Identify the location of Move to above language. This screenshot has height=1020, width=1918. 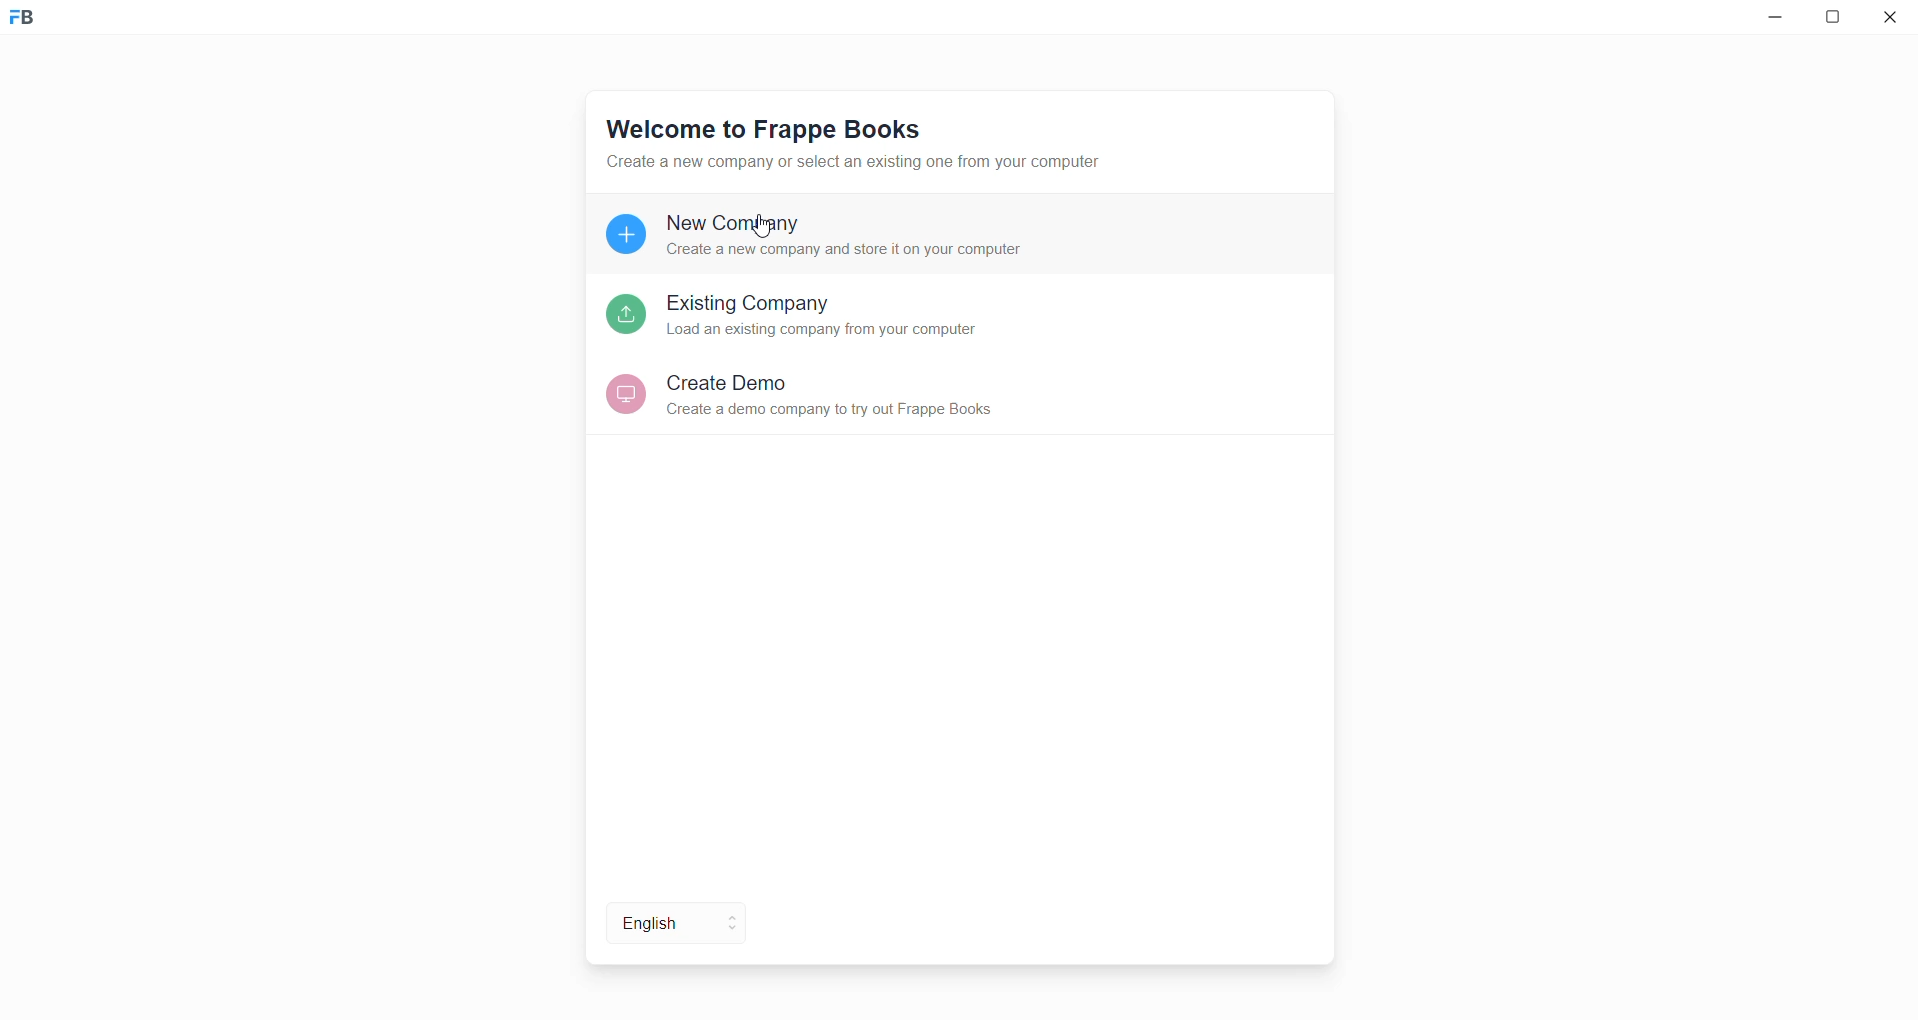
(733, 913).